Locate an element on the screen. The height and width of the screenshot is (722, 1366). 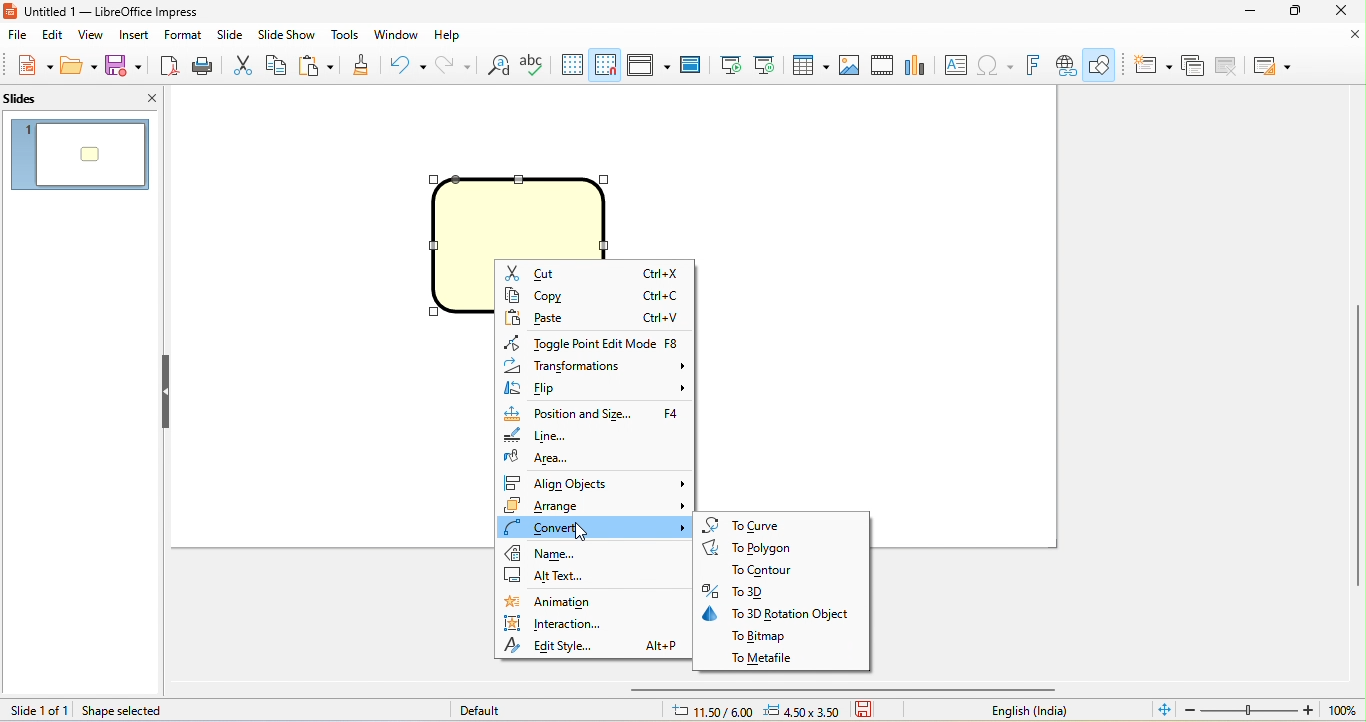
transformations is located at coordinates (596, 365).